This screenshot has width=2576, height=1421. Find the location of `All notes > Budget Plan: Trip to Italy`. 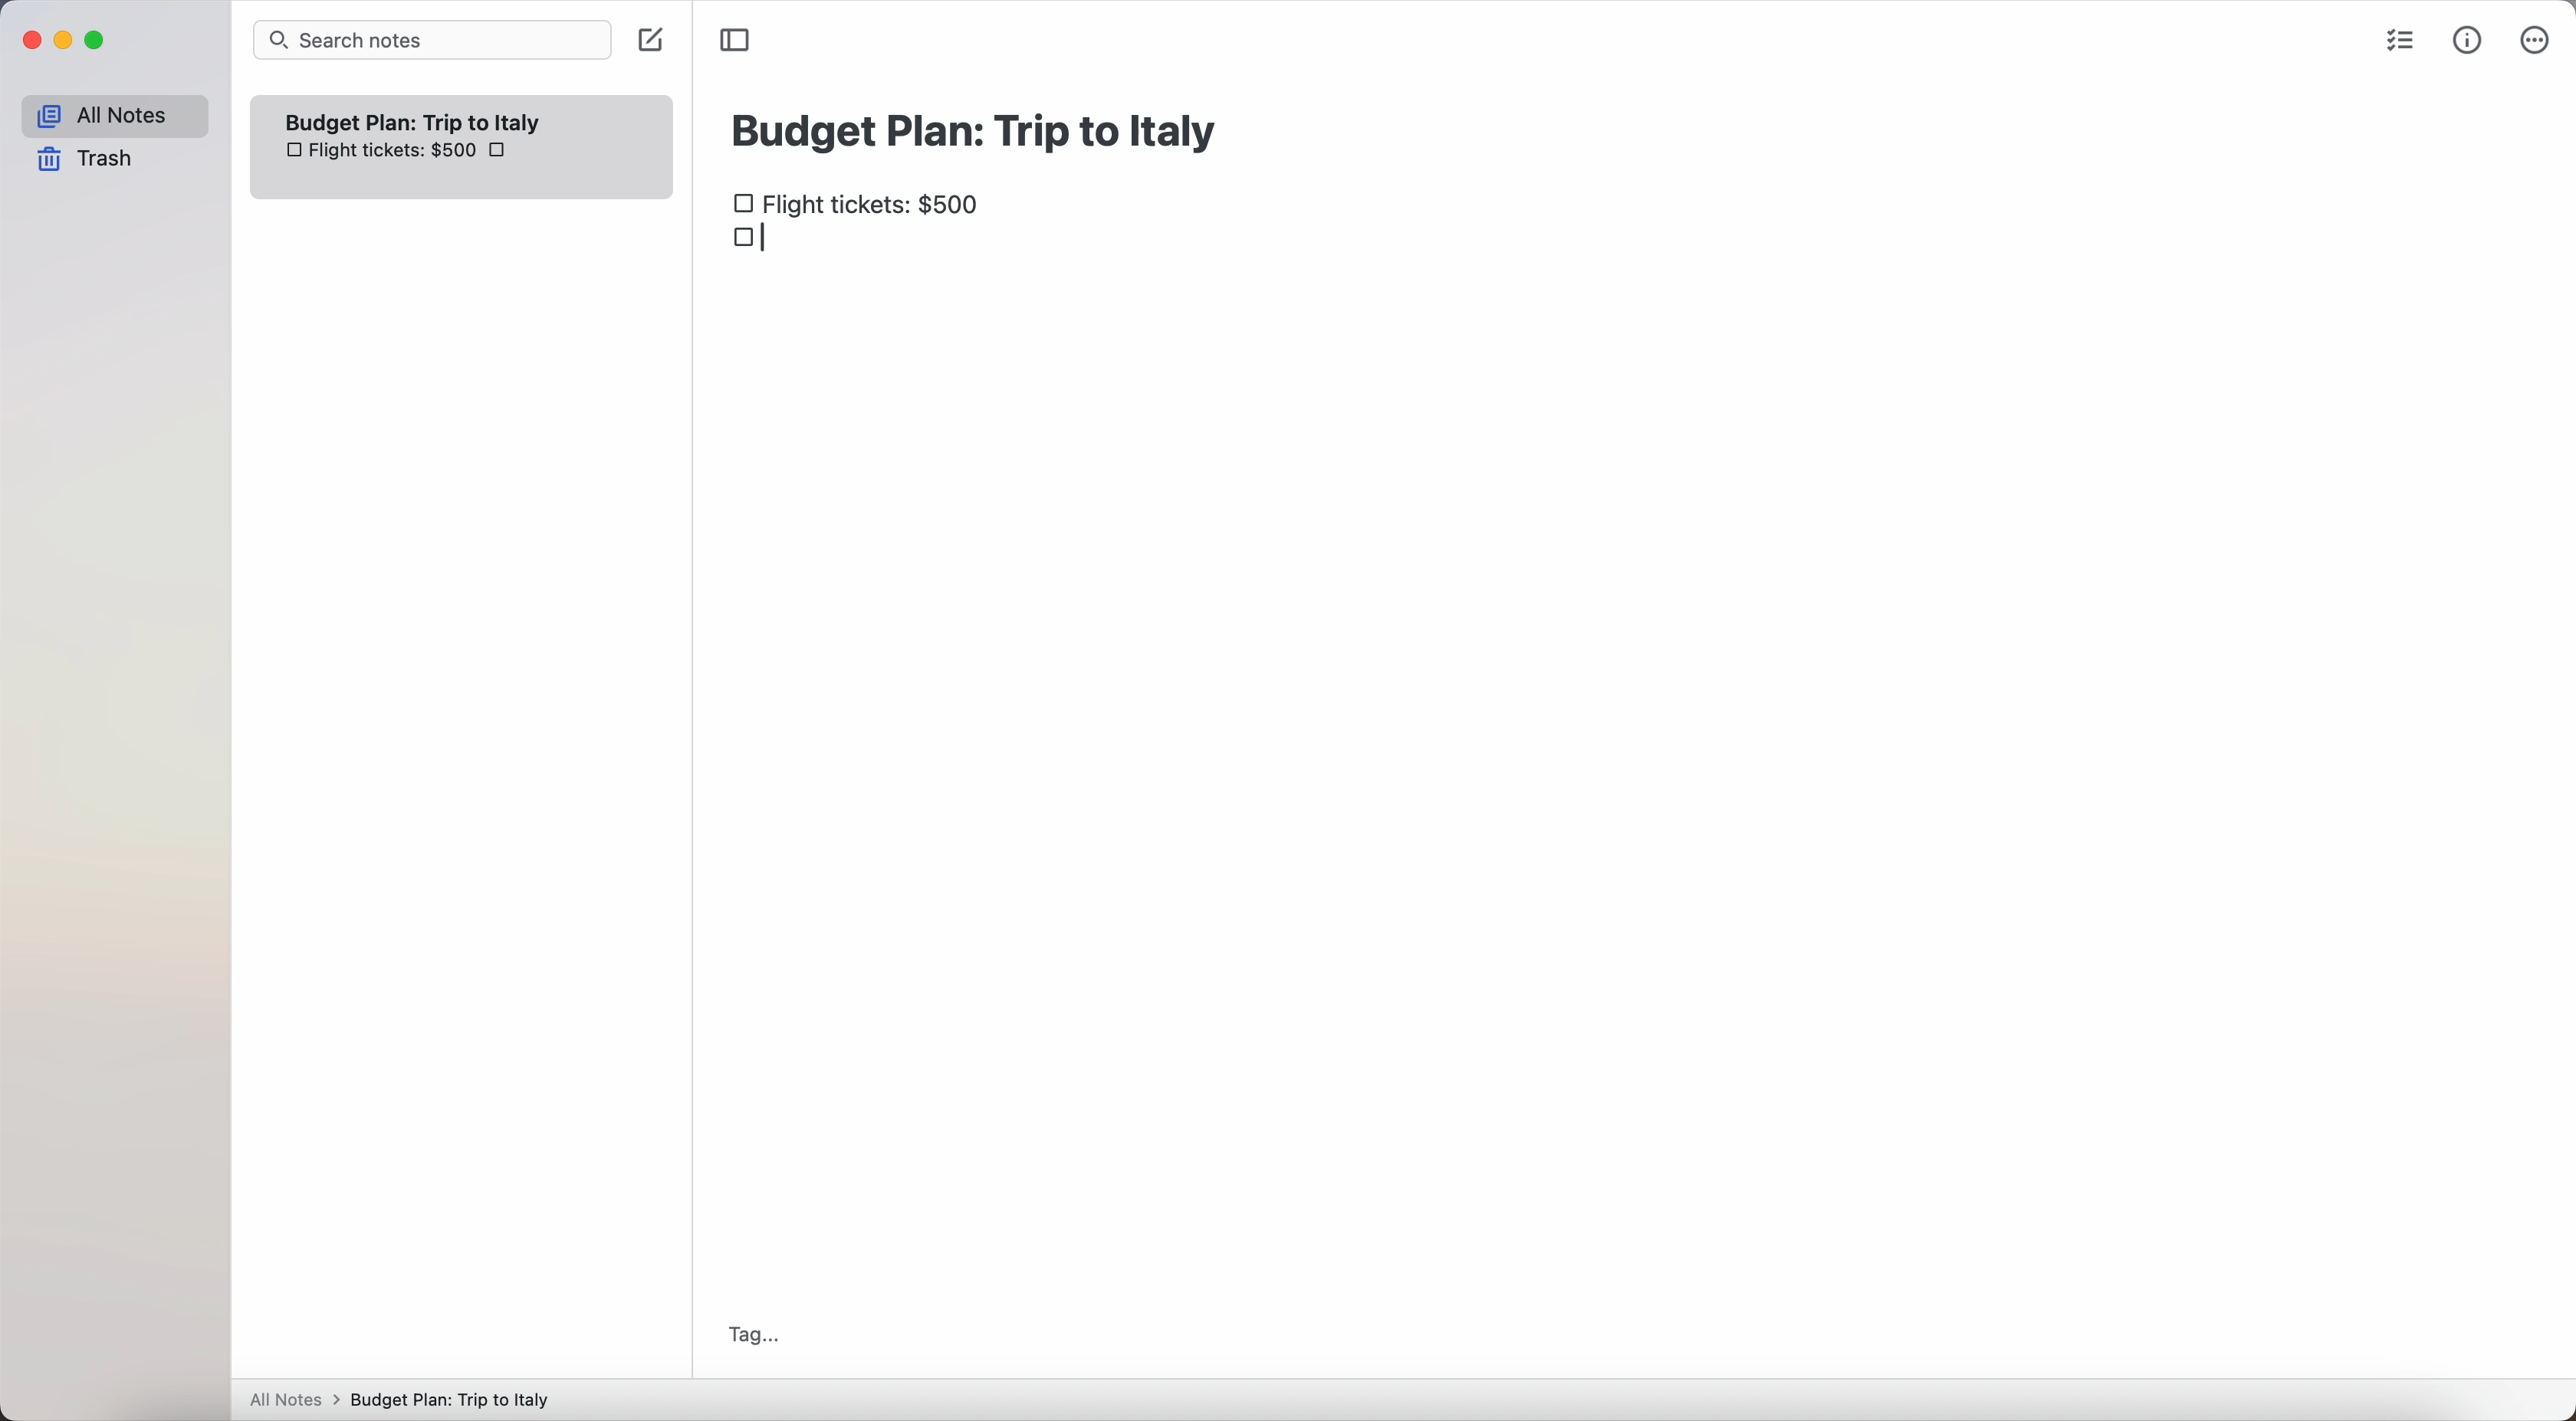

All notes > Budget Plan: Trip to Italy is located at coordinates (409, 1399).